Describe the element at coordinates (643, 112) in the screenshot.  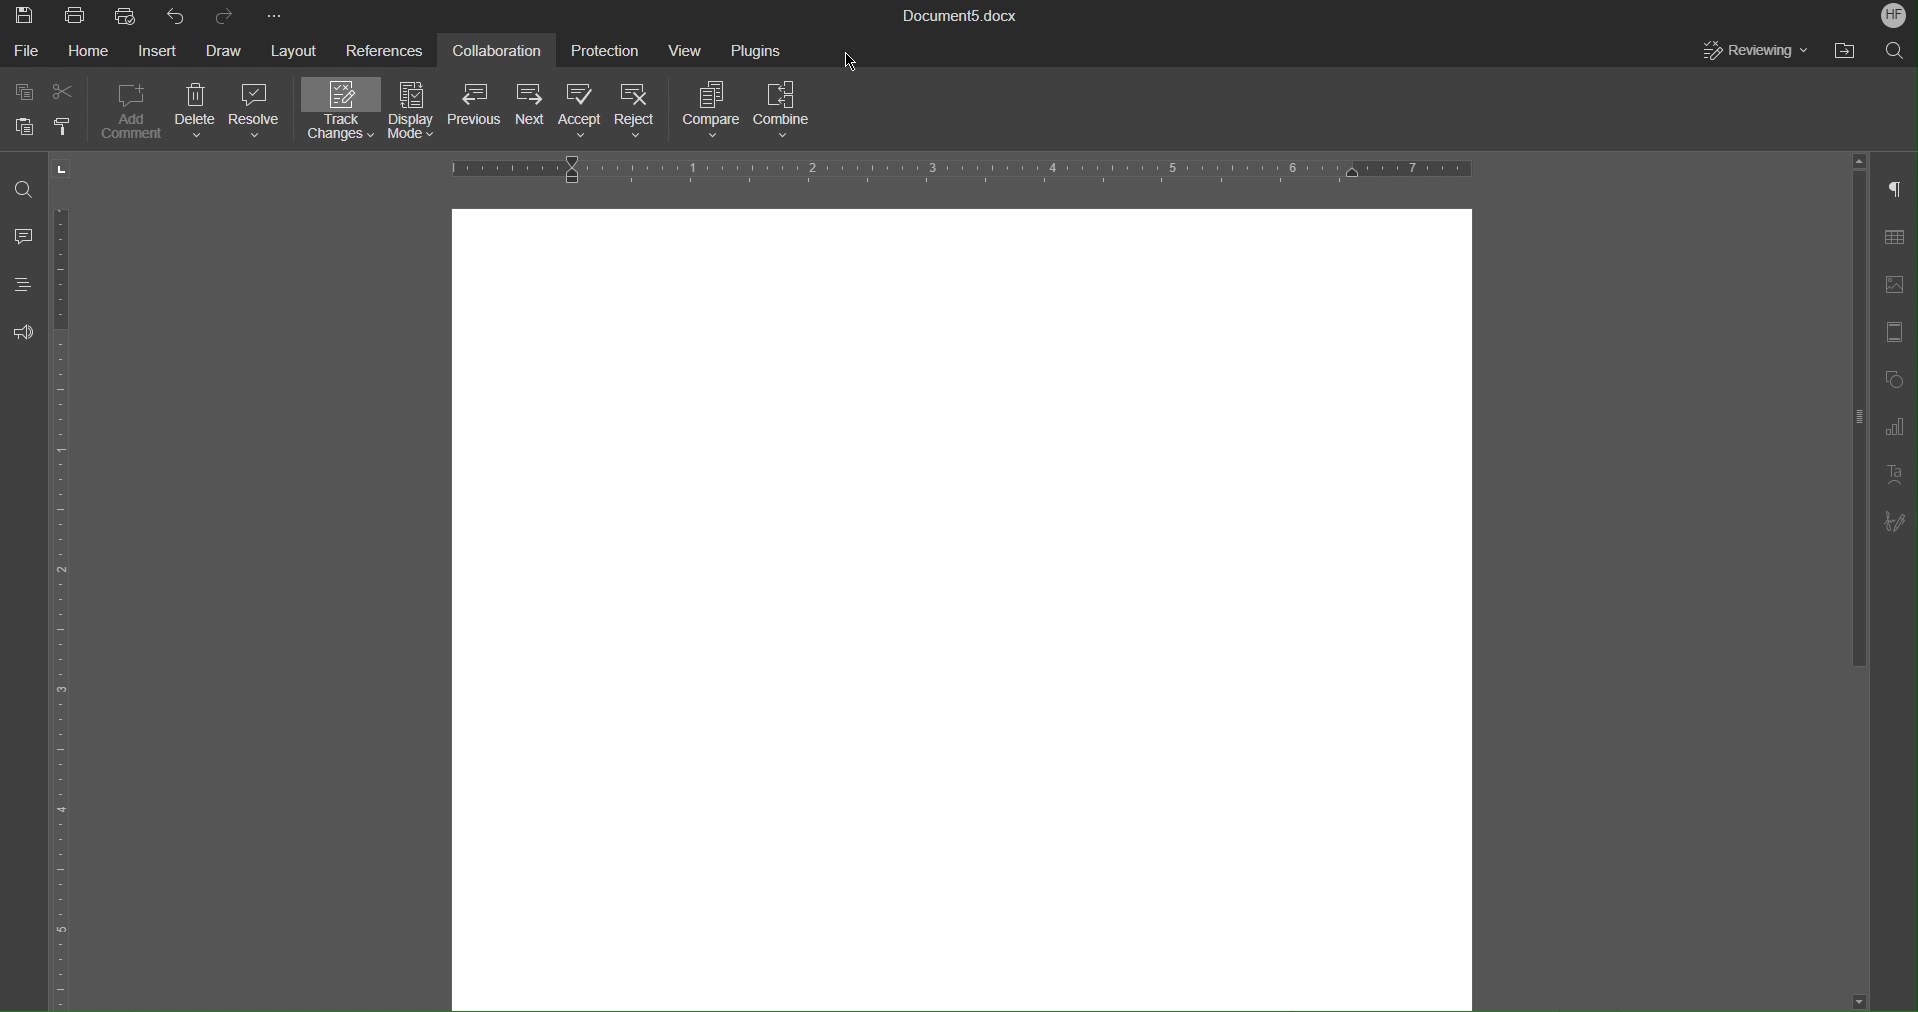
I see `Reject` at that location.